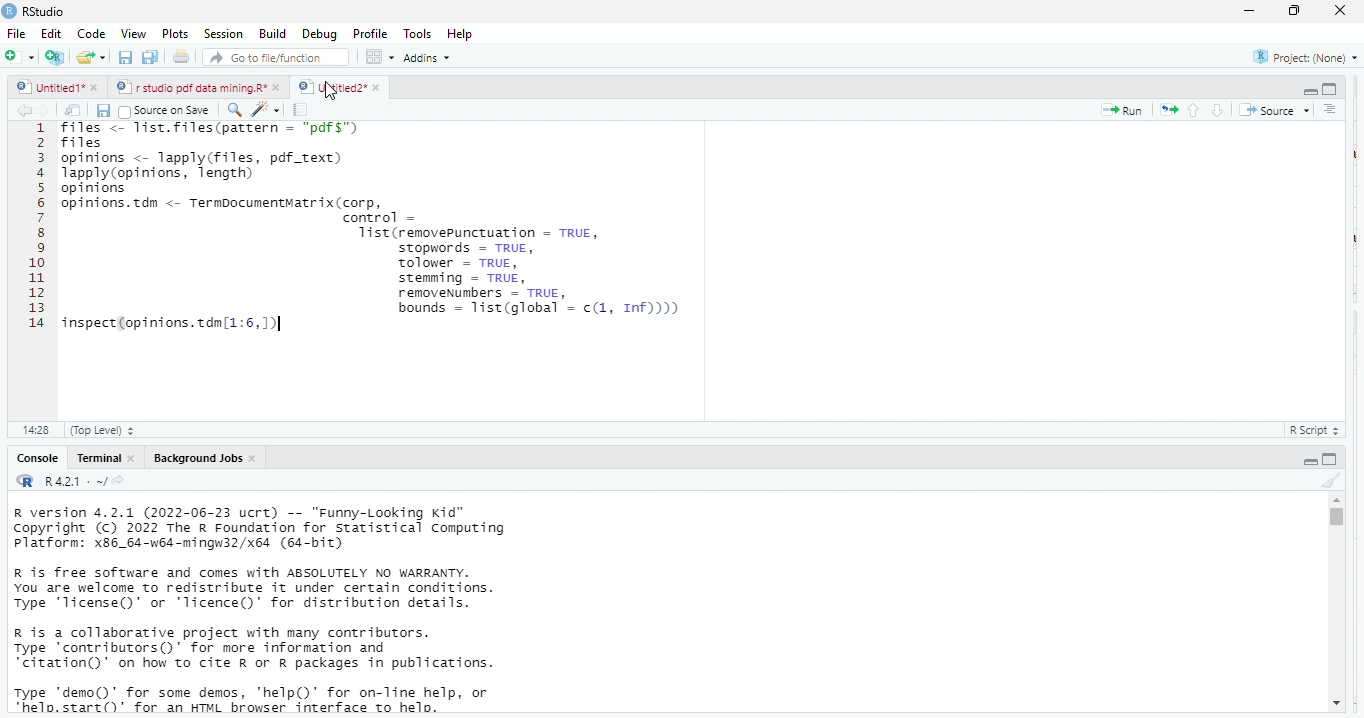 Image resolution: width=1364 pixels, height=718 pixels. Describe the element at coordinates (18, 33) in the screenshot. I see `file` at that location.